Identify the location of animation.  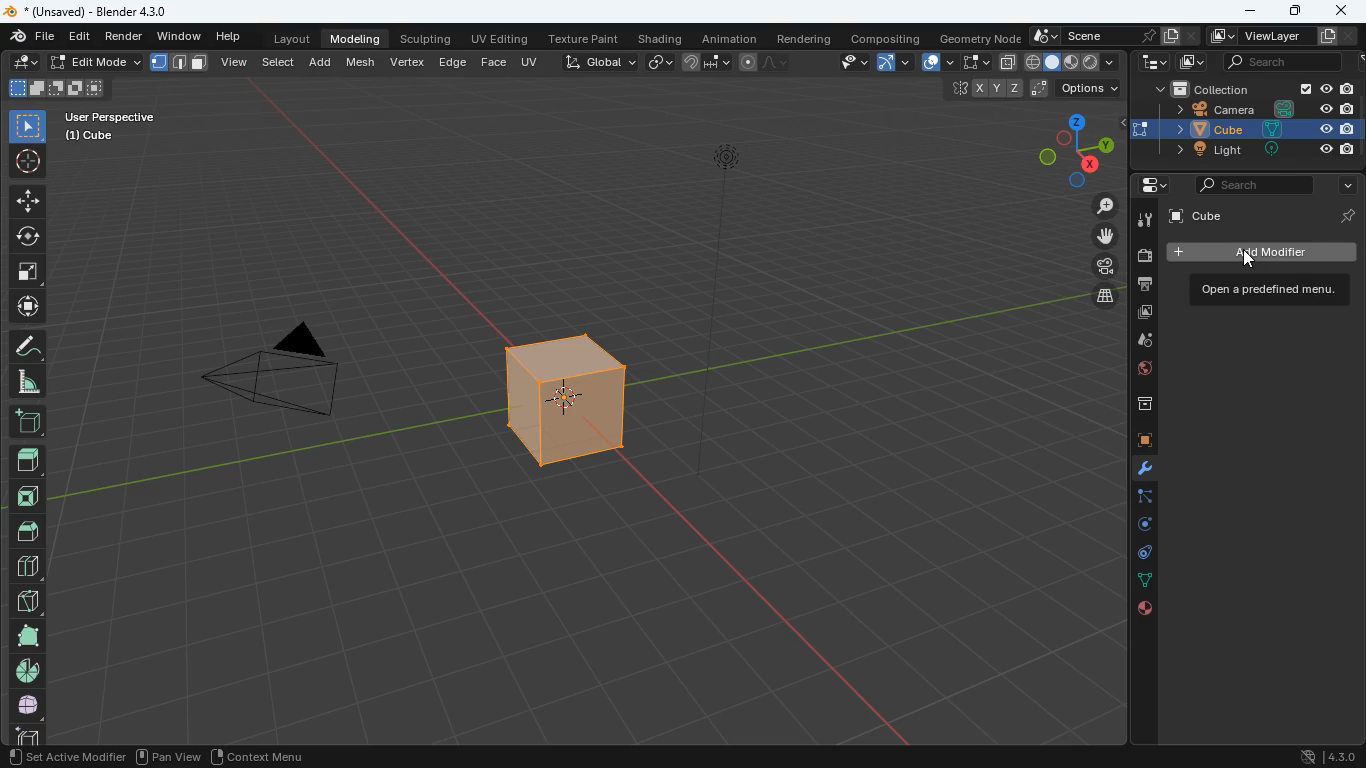
(730, 37).